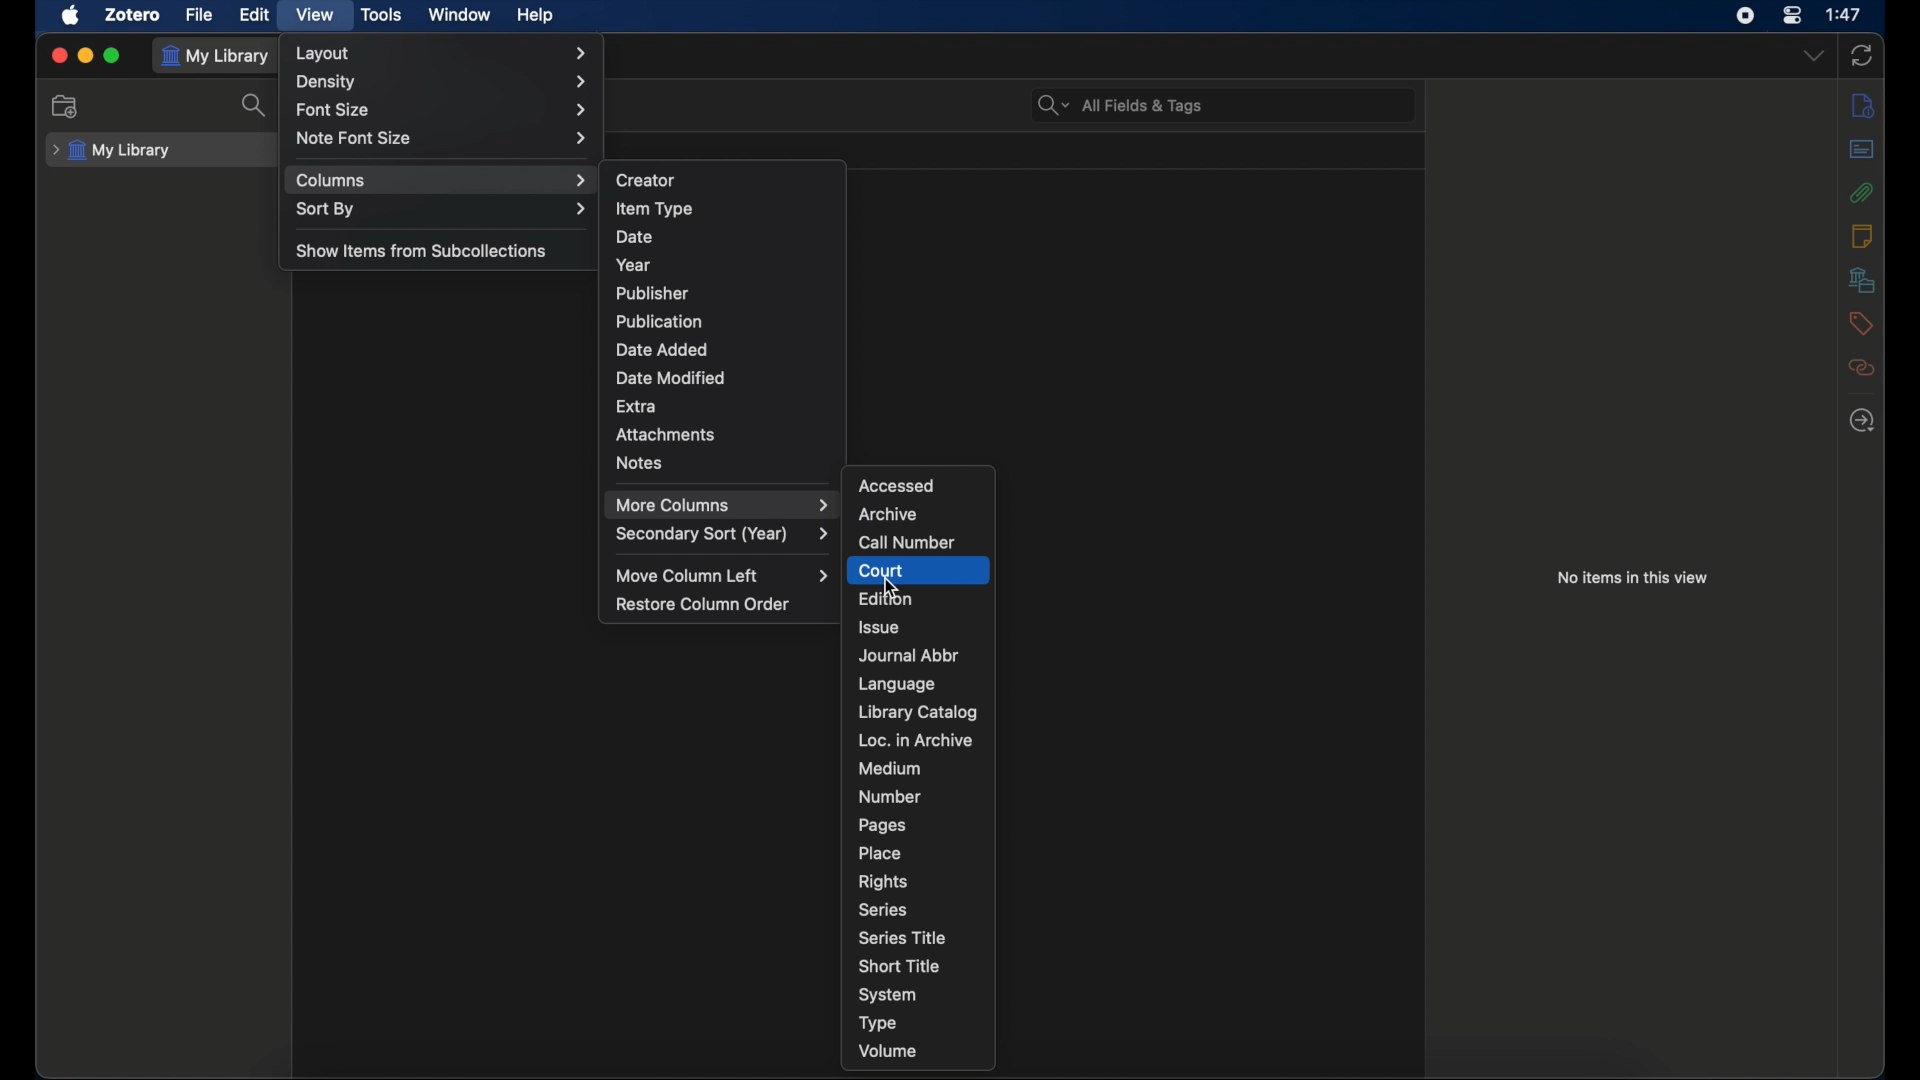 The height and width of the screenshot is (1080, 1920). What do you see at coordinates (86, 54) in the screenshot?
I see `minimize` at bounding box center [86, 54].